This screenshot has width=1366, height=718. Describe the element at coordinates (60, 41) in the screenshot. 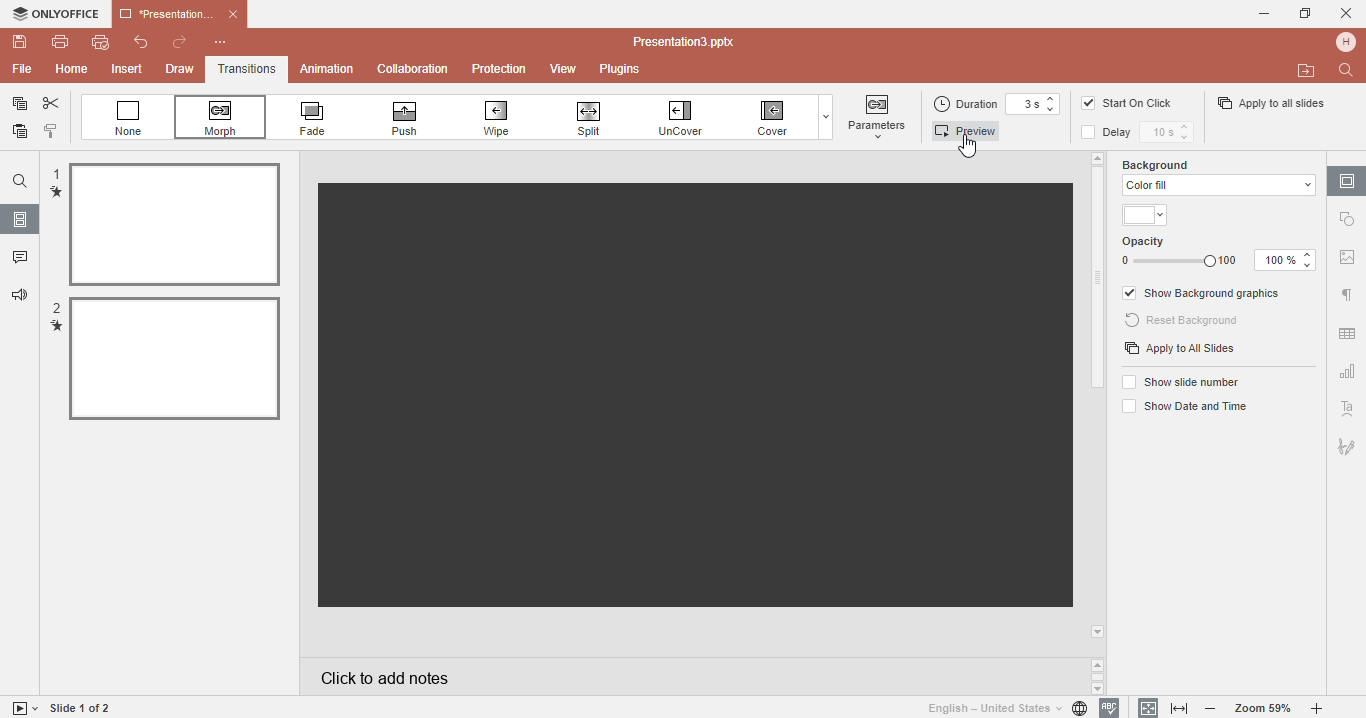

I see `Print file` at that location.